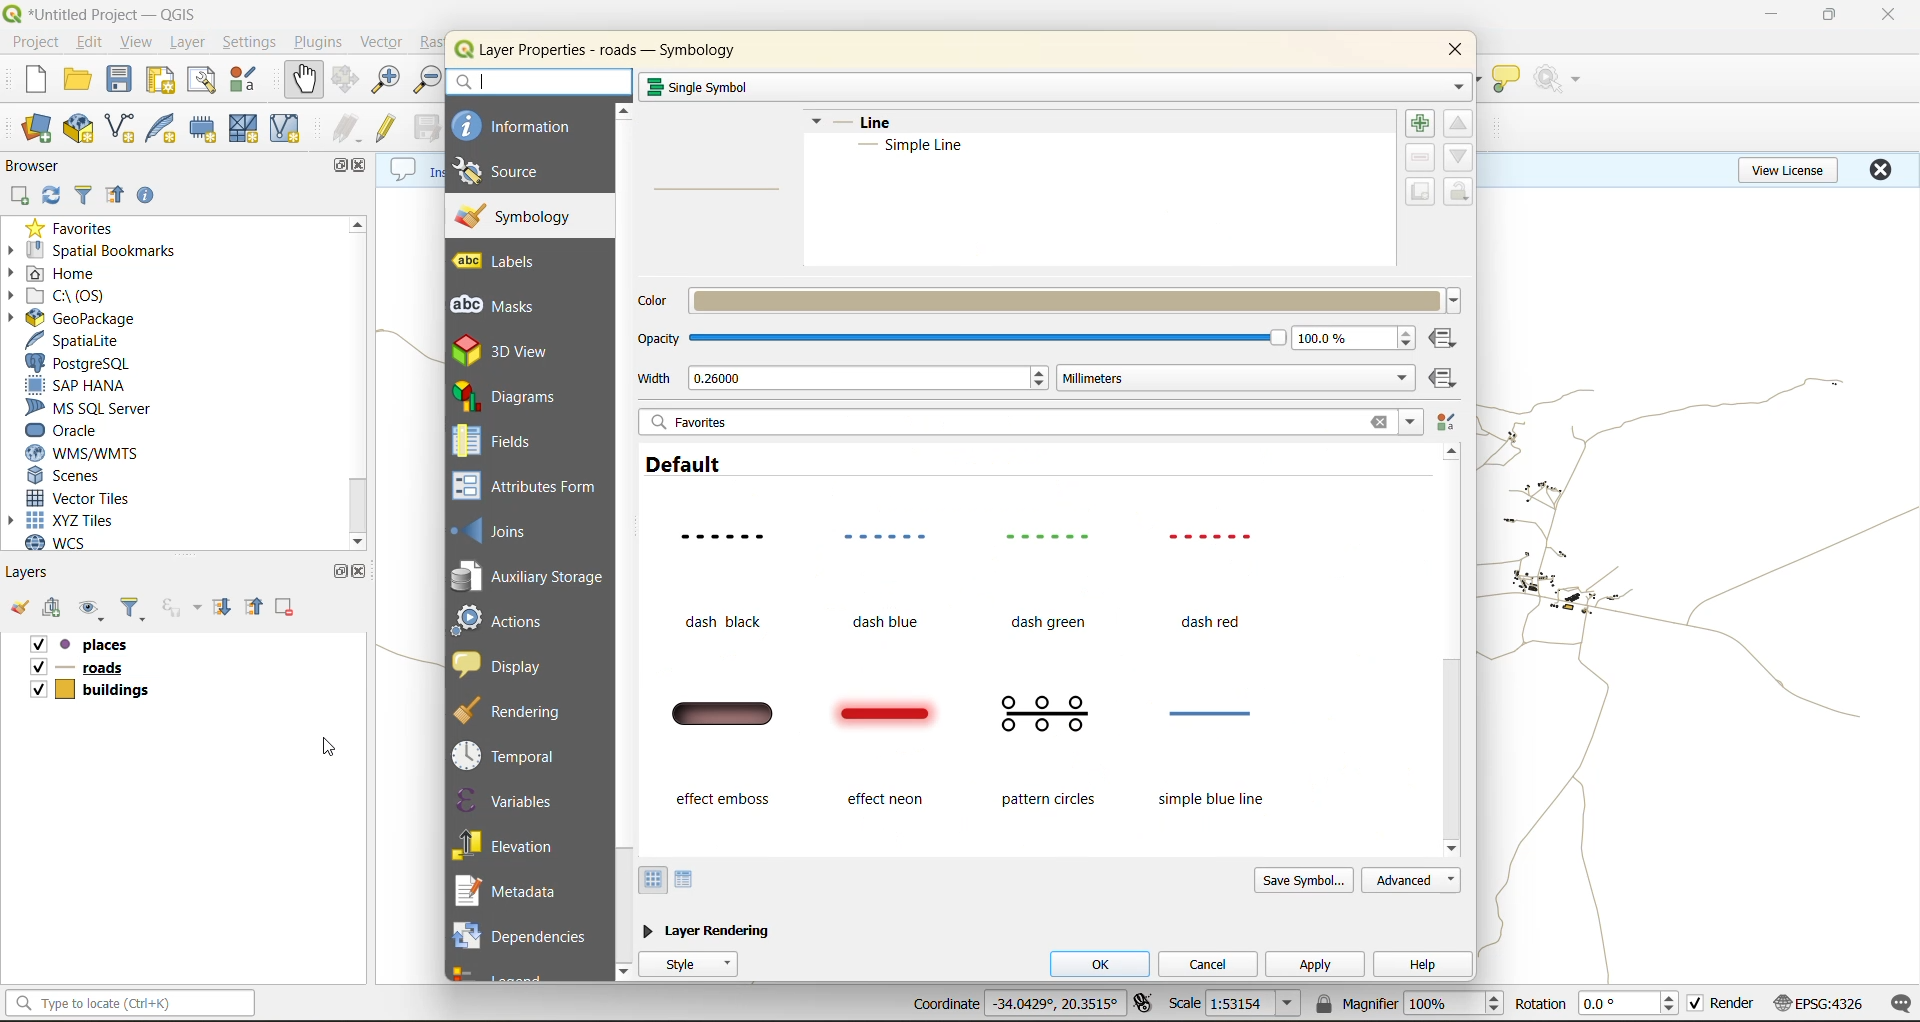 This screenshot has height=1022, width=1920. What do you see at coordinates (334, 166) in the screenshot?
I see `maximize` at bounding box center [334, 166].